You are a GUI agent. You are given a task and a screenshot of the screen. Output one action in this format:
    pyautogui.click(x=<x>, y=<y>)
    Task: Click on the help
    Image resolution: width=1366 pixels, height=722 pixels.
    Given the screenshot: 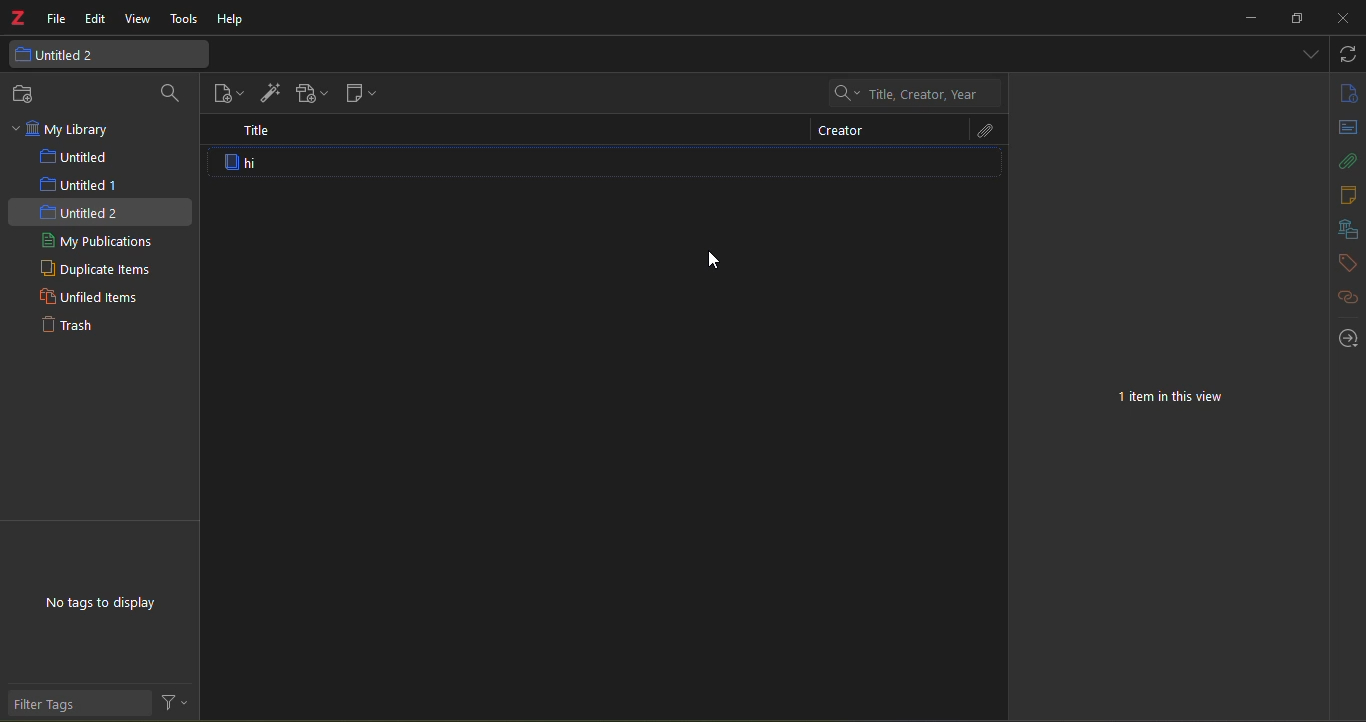 What is the action you would take?
    pyautogui.click(x=232, y=18)
    